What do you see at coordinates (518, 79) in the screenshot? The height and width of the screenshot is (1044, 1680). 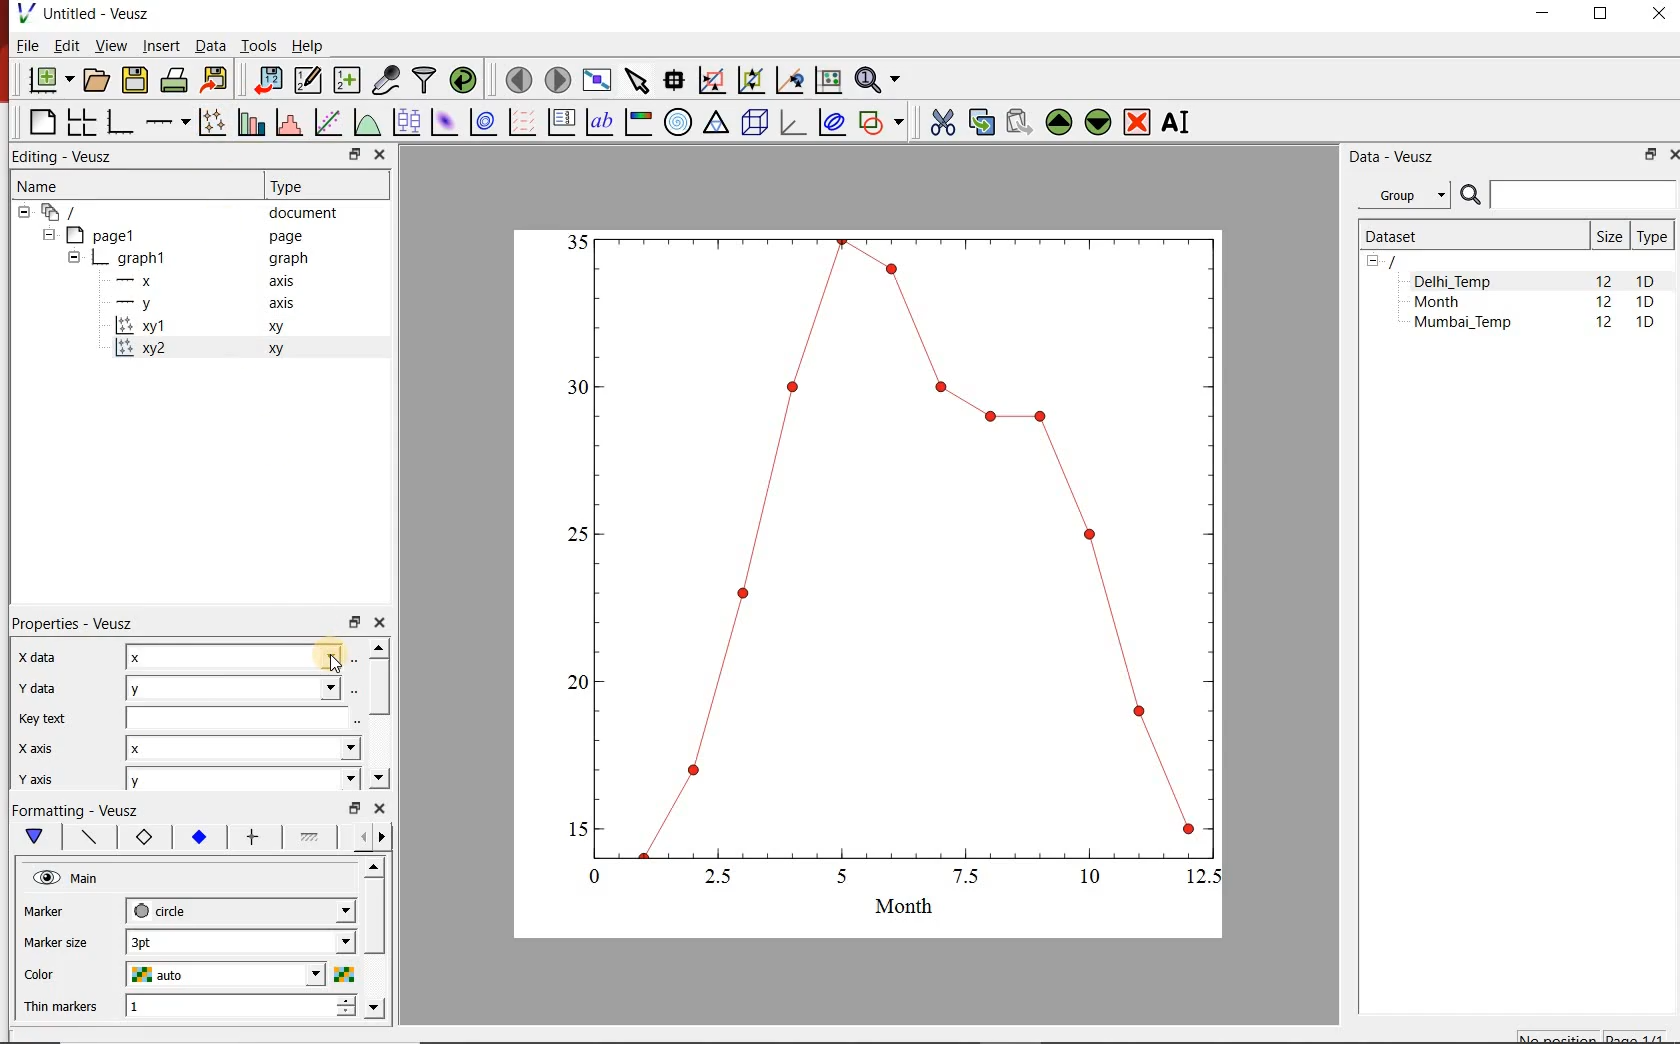 I see `move to the previous page` at bounding box center [518, 79].